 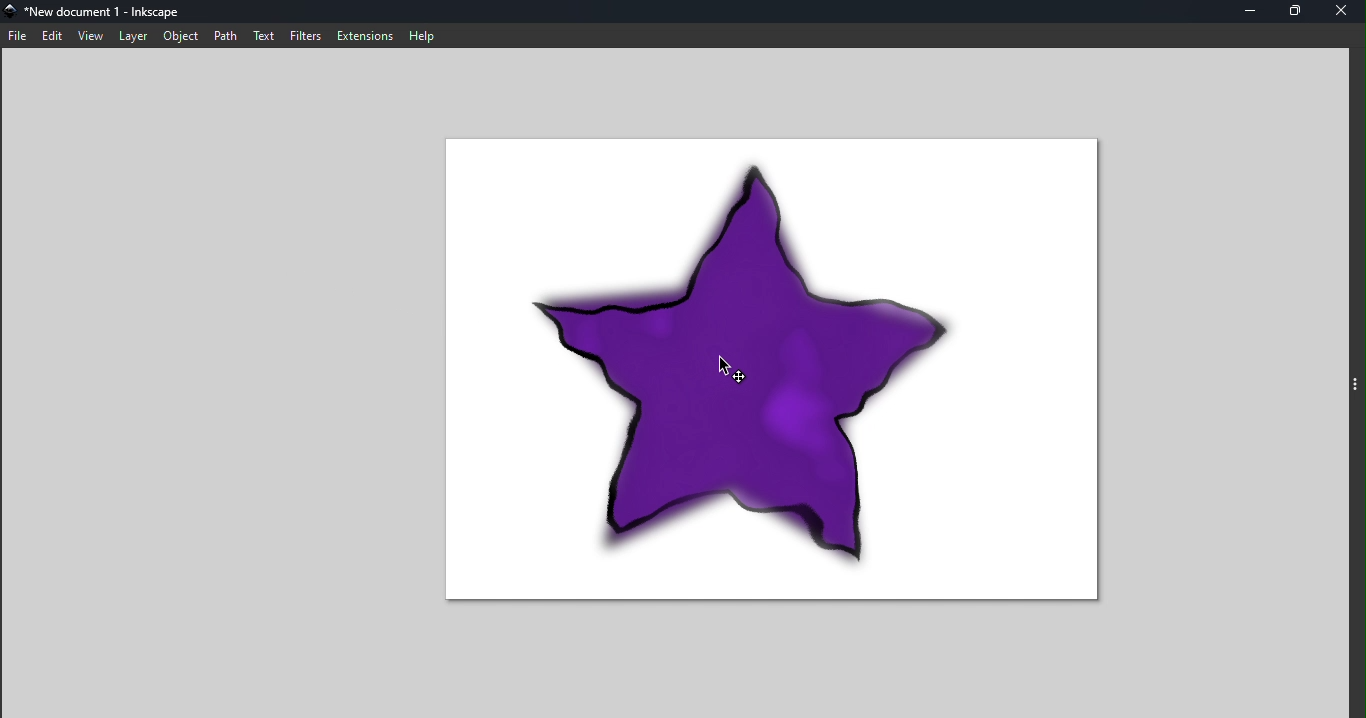 What do you see at coordinates (53, 36) in the screenshot?
I see `Edit` at bounding box center [53, 36].